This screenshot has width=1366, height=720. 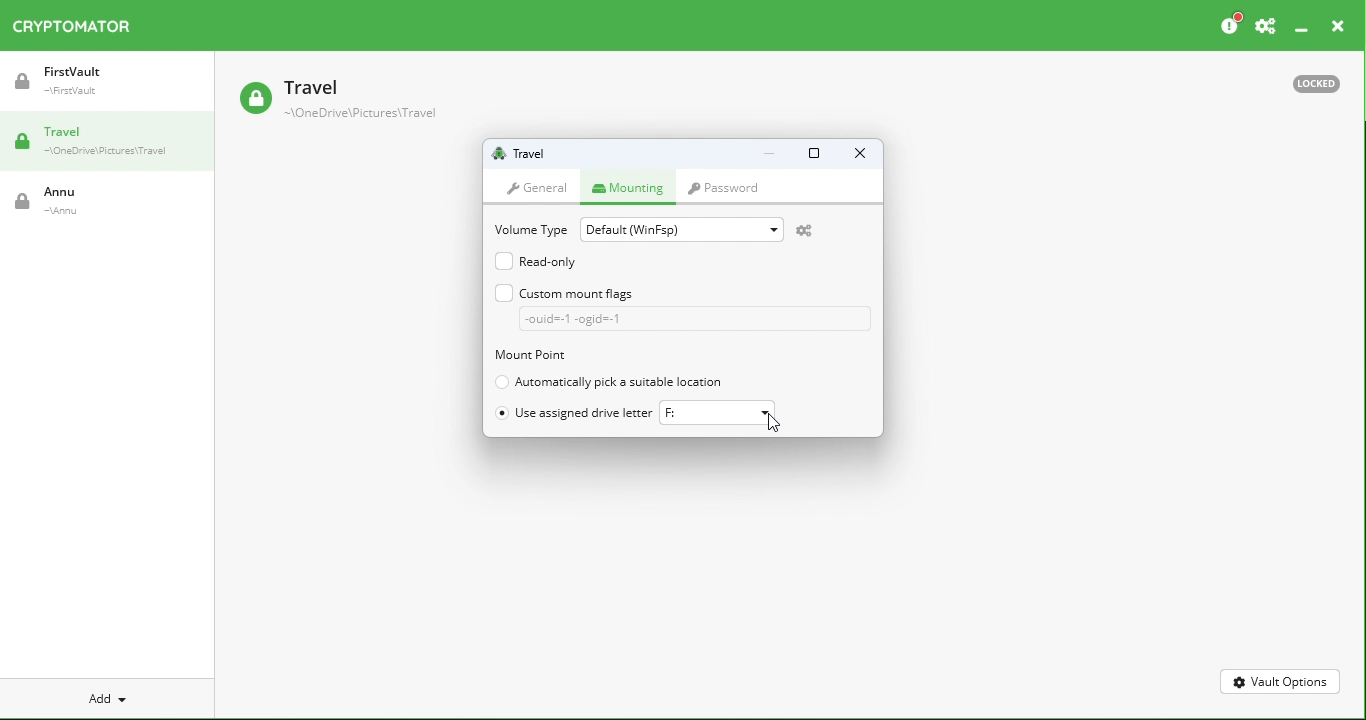 I want to click on Maximize, so click(x=812, y=156).